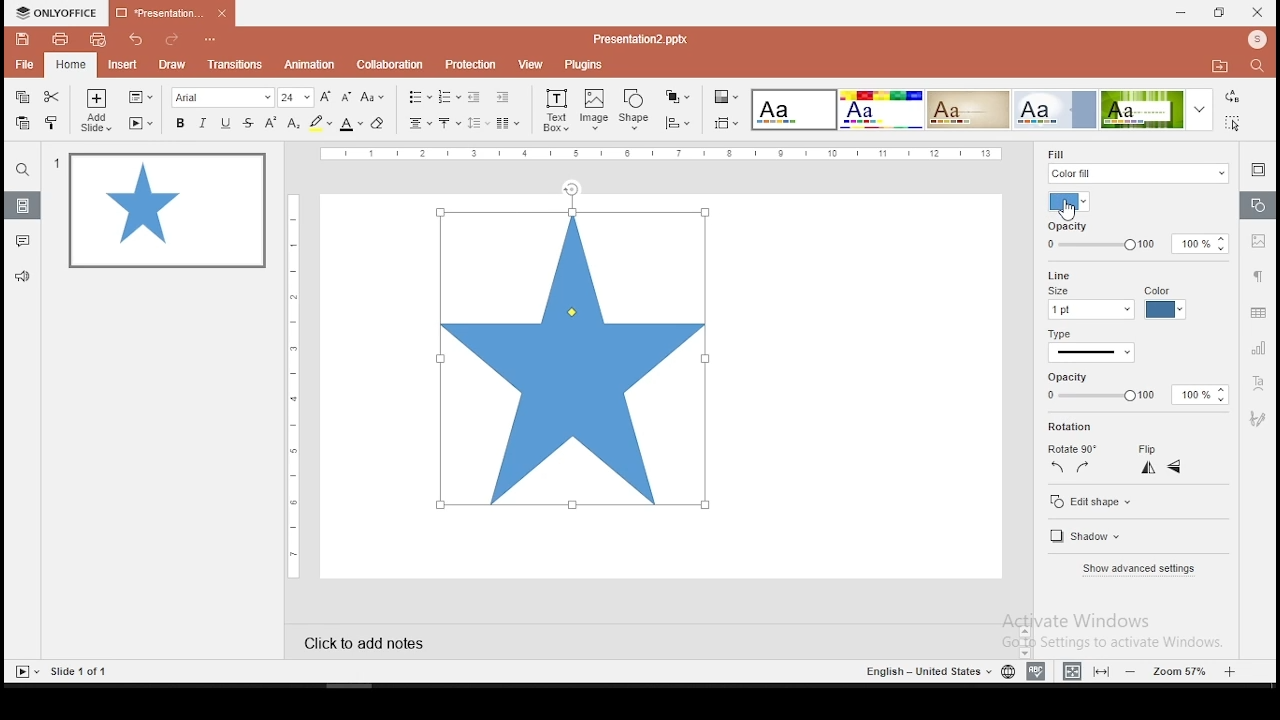  What do you see at coordinates (51, 97) in the screenshot?
I see `cut` at bounding box center [51, 97].